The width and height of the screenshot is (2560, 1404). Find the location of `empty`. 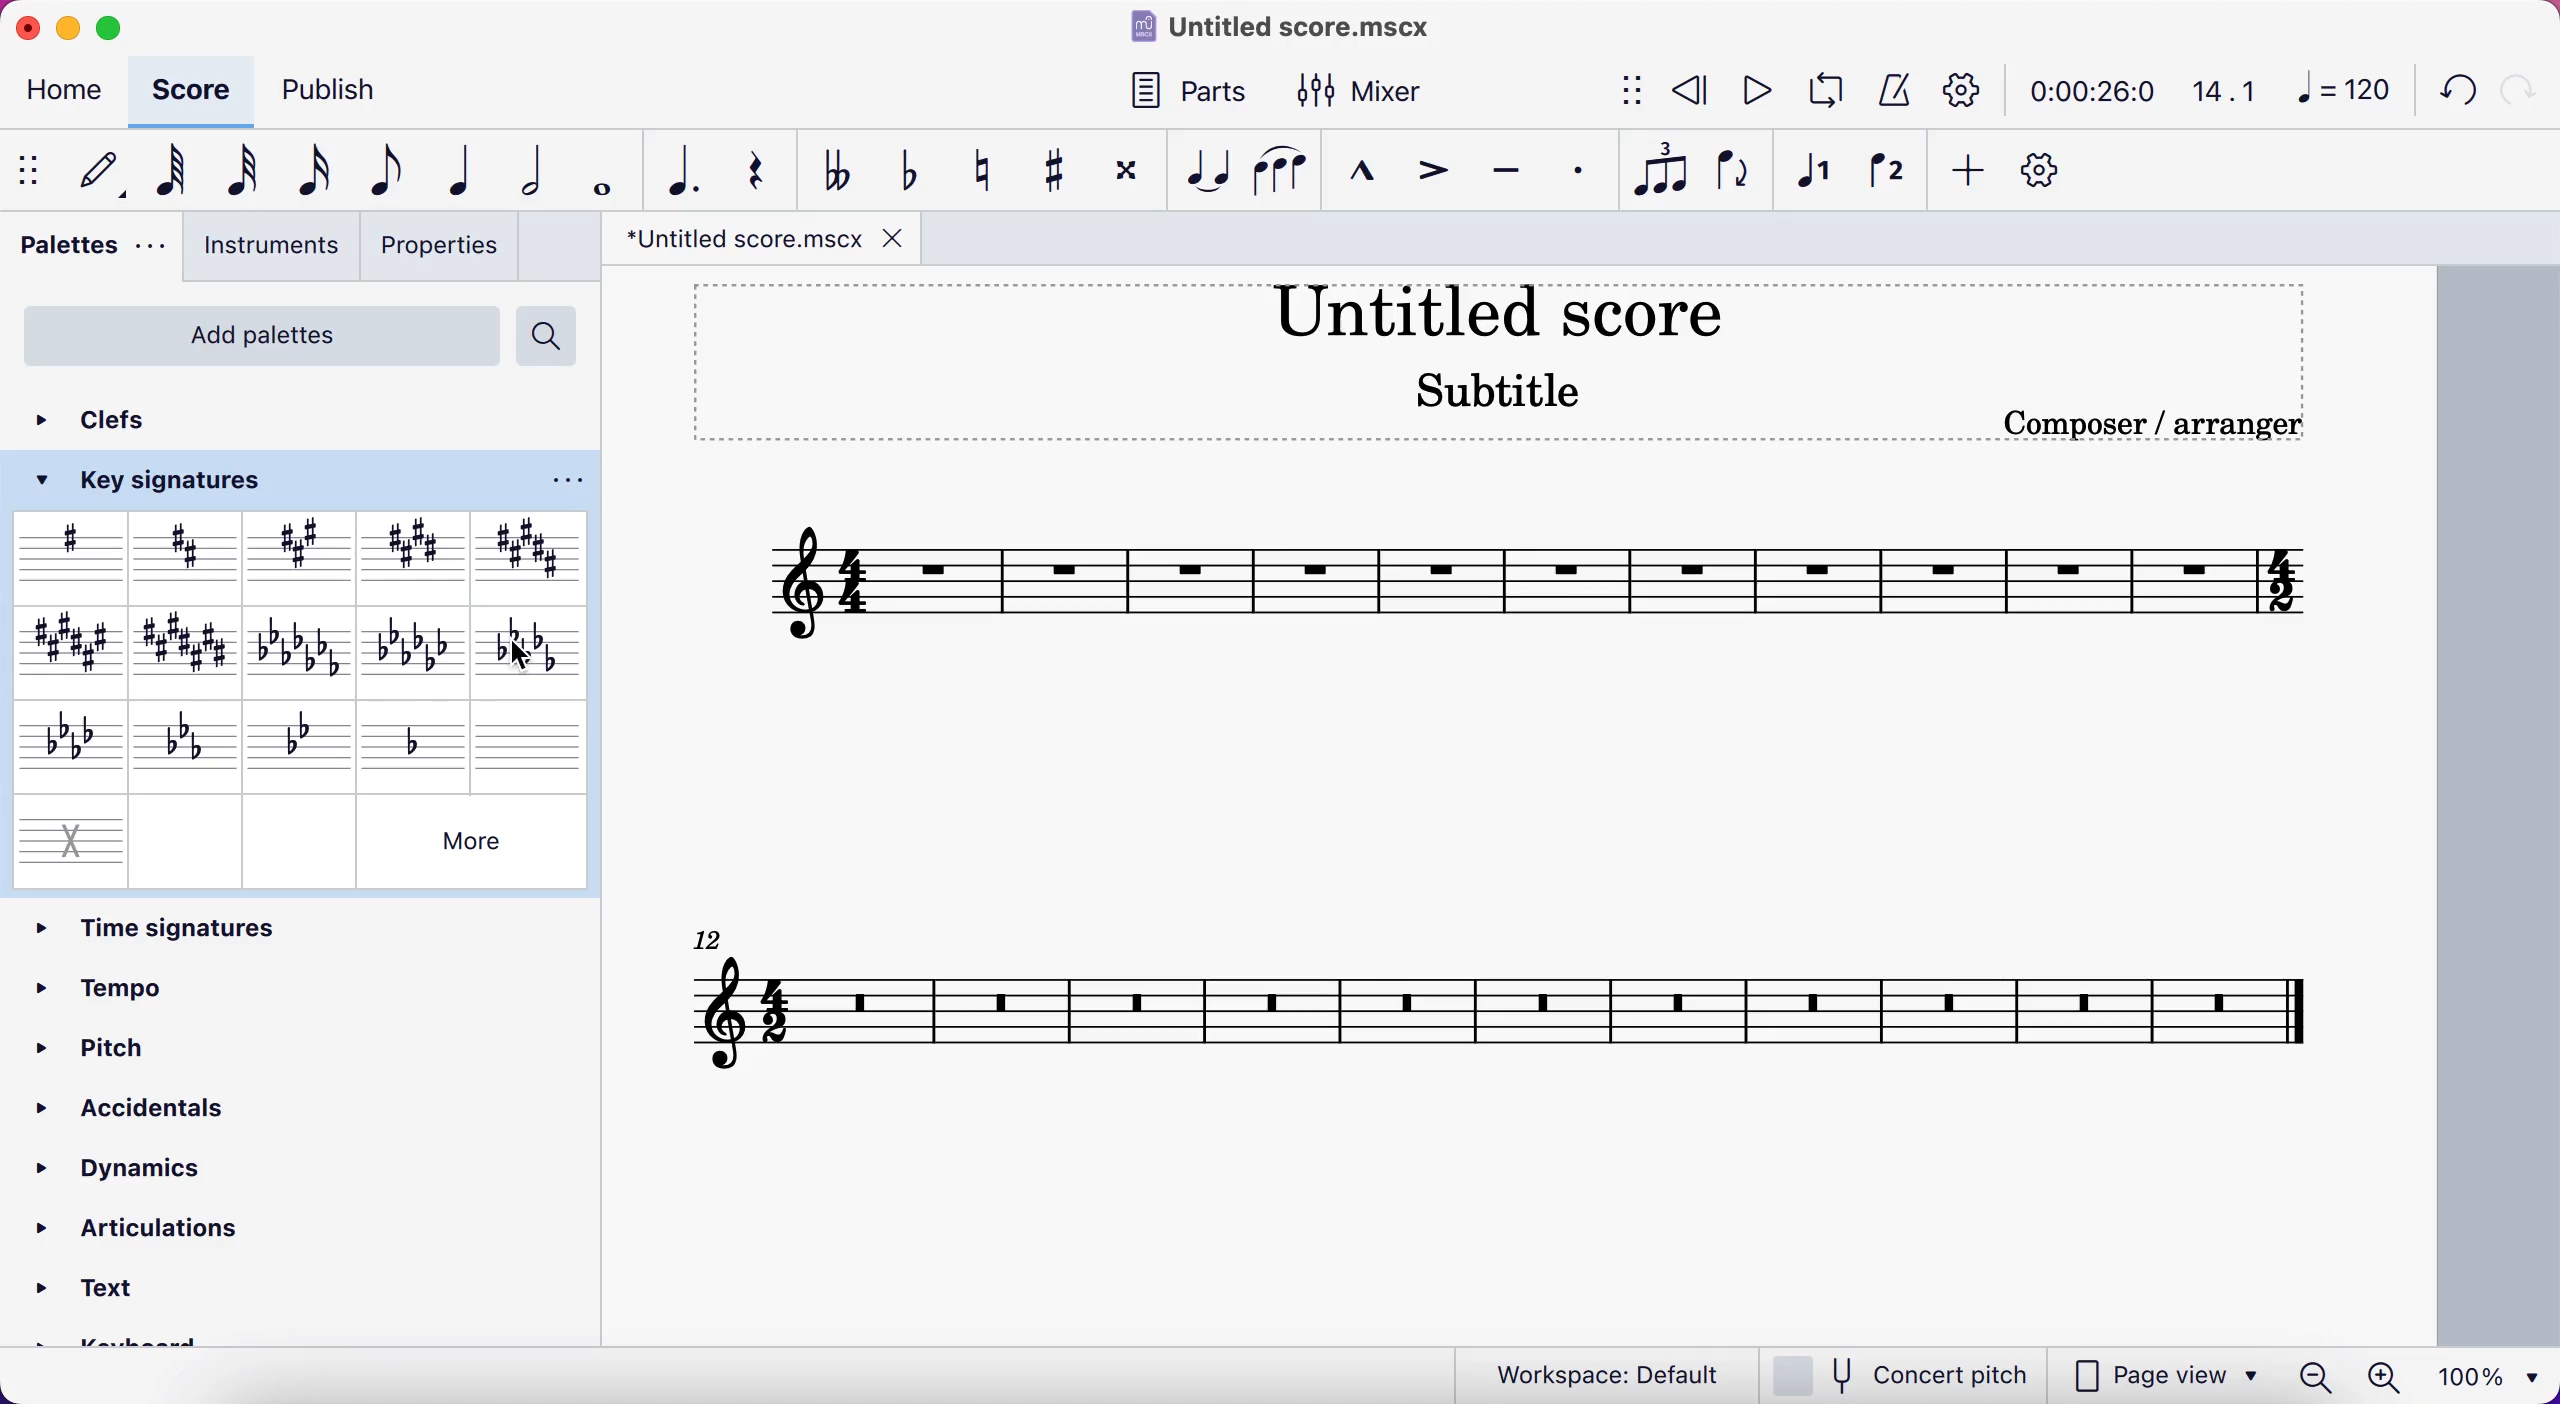

empty is located at coordinates (298, 839).